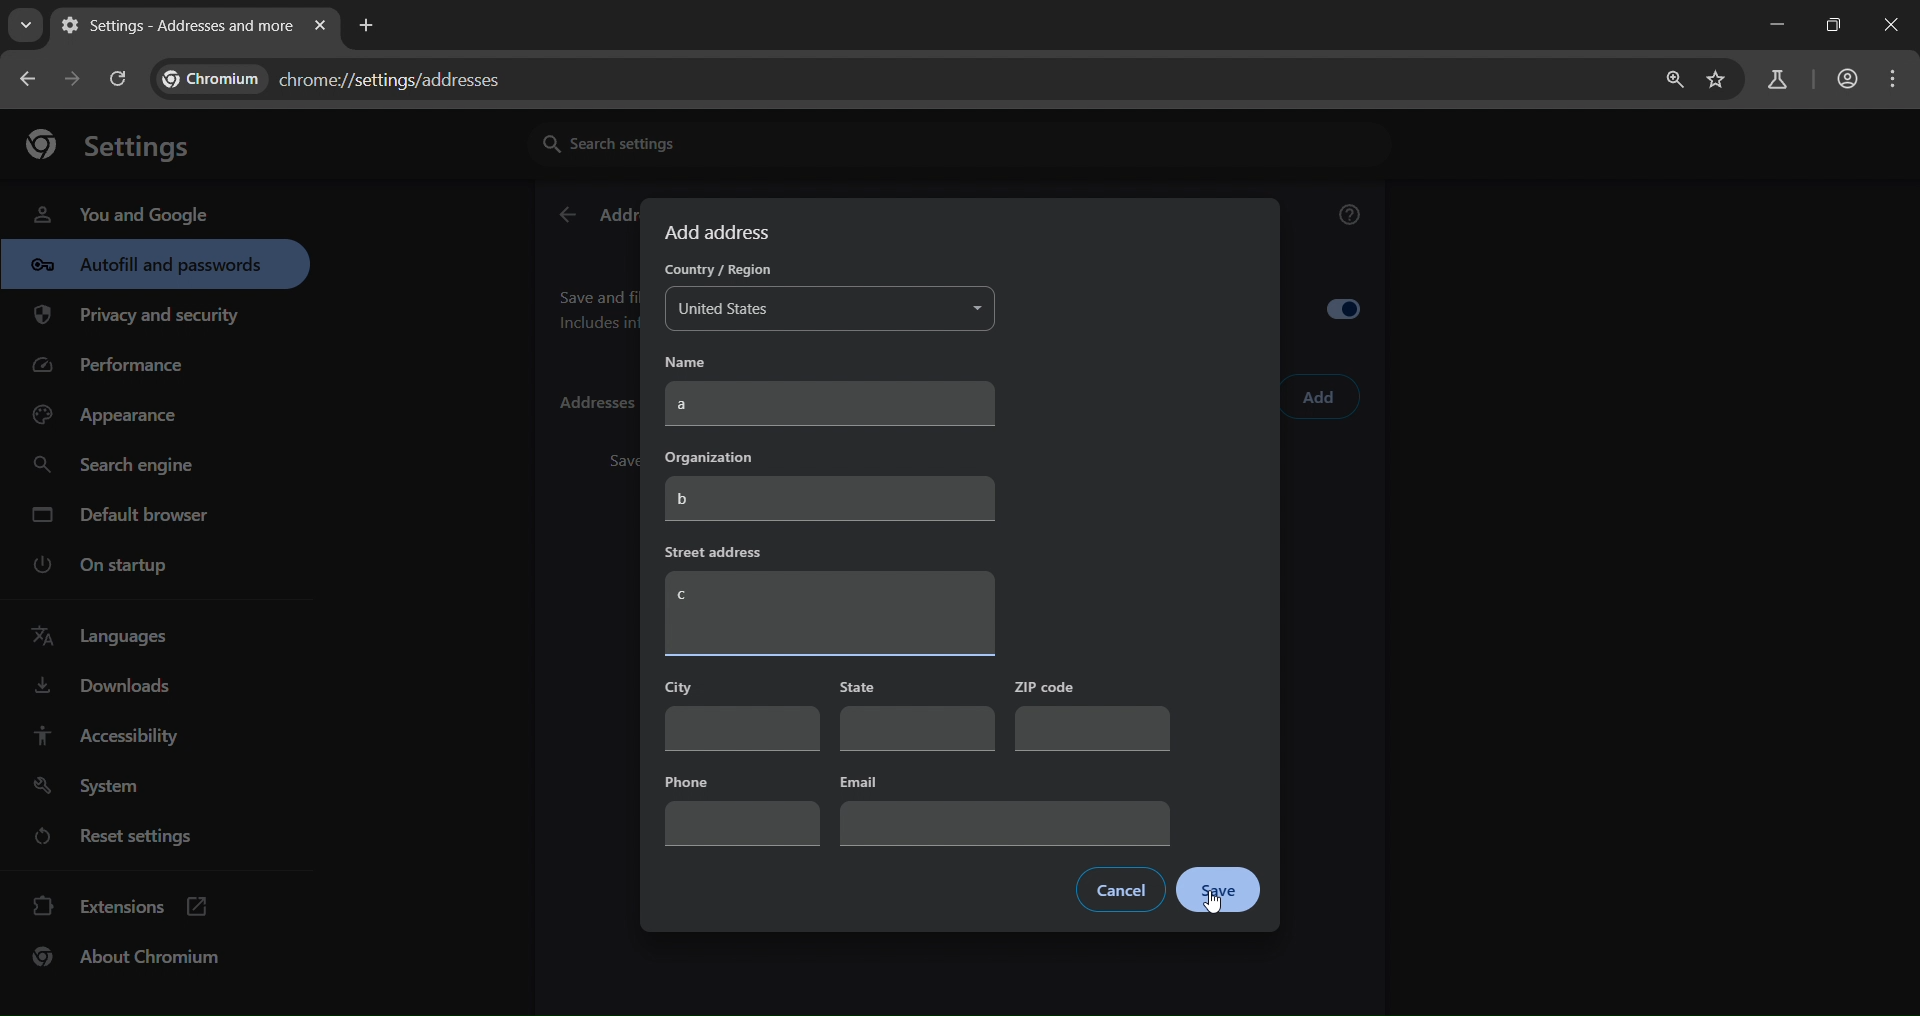 The image size is (1920, 1016). I want to click on reload, so click(116, 78).